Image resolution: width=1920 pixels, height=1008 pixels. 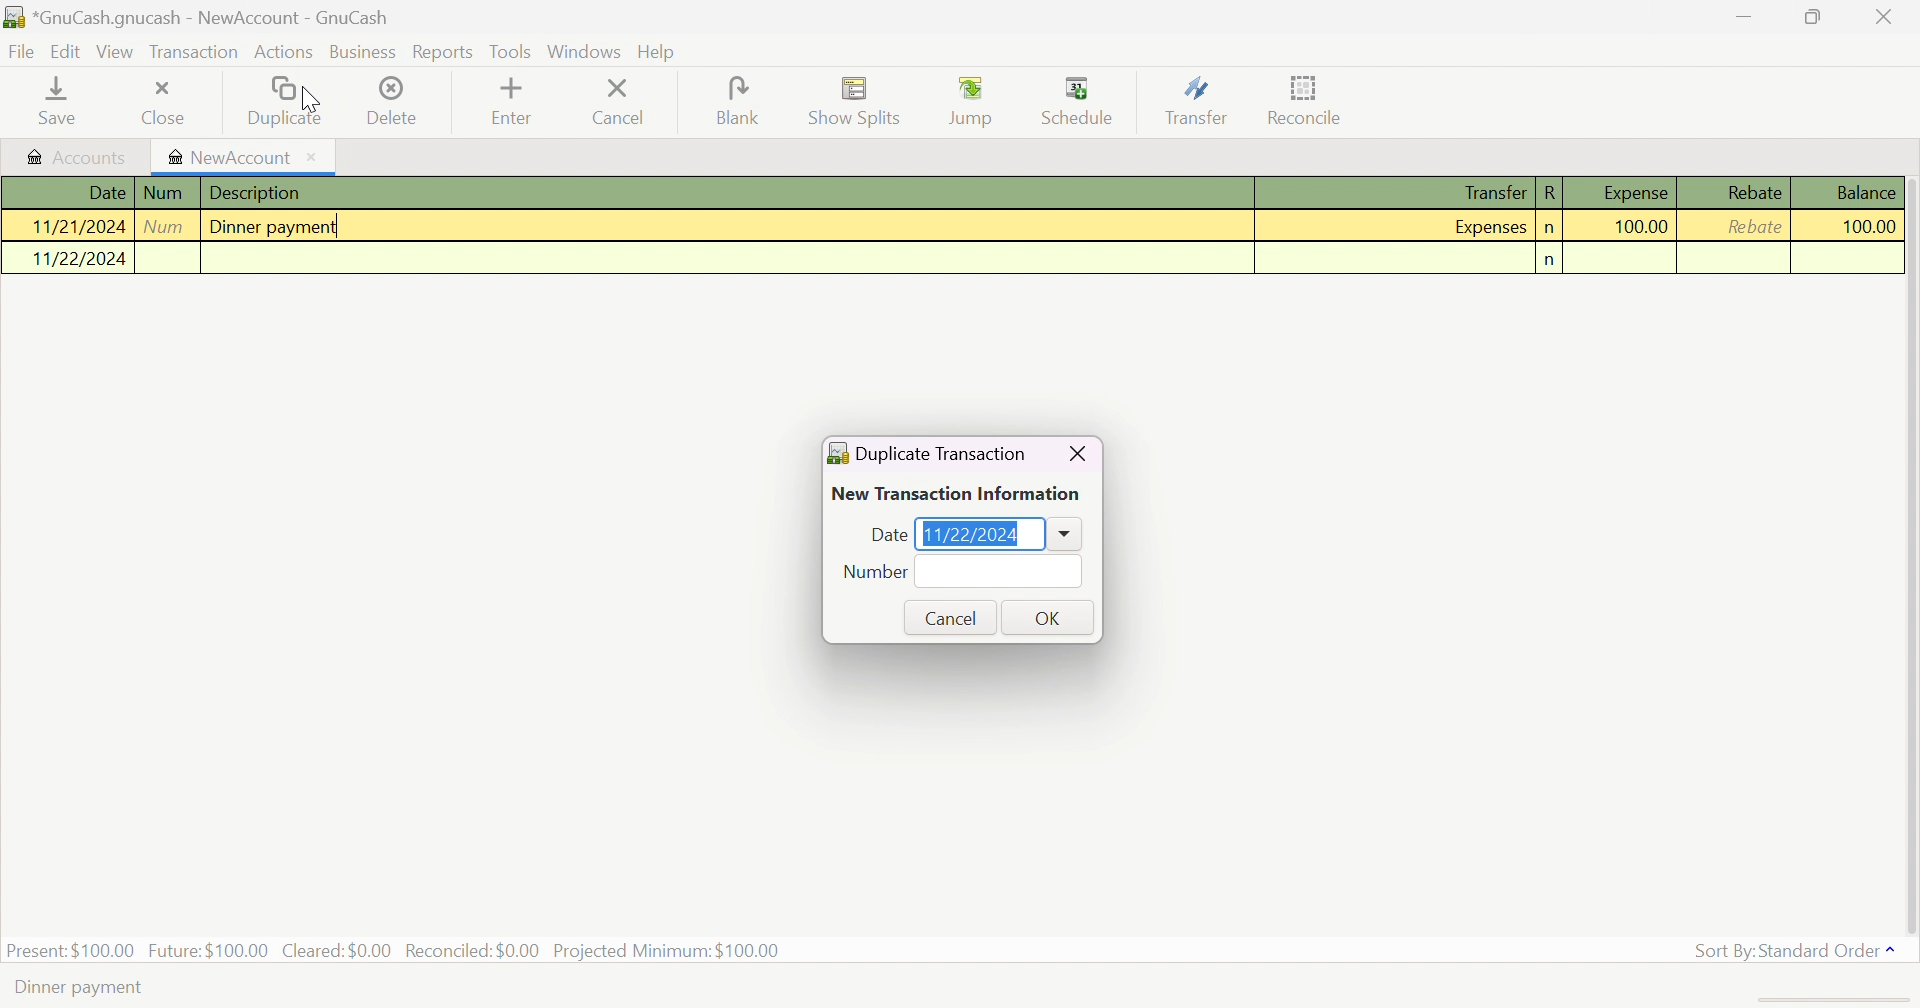 I want to click on Sort By: Standard Order, so click(x=1798, y=951).